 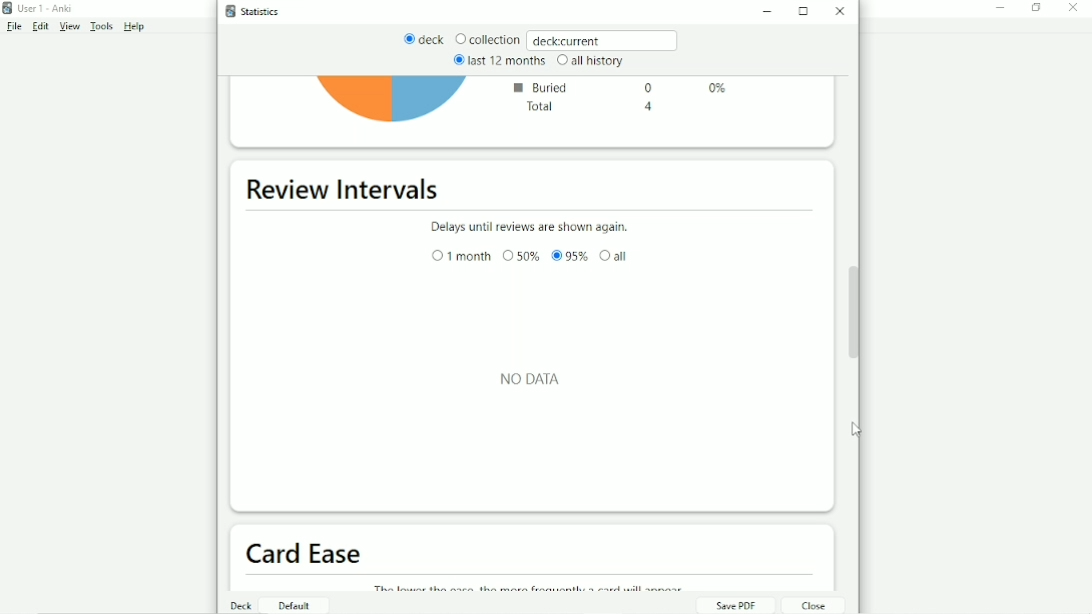 What do you see at coordinates (570, 257) in the screenshot?
I see `95%` at bounding box center [570, 257].